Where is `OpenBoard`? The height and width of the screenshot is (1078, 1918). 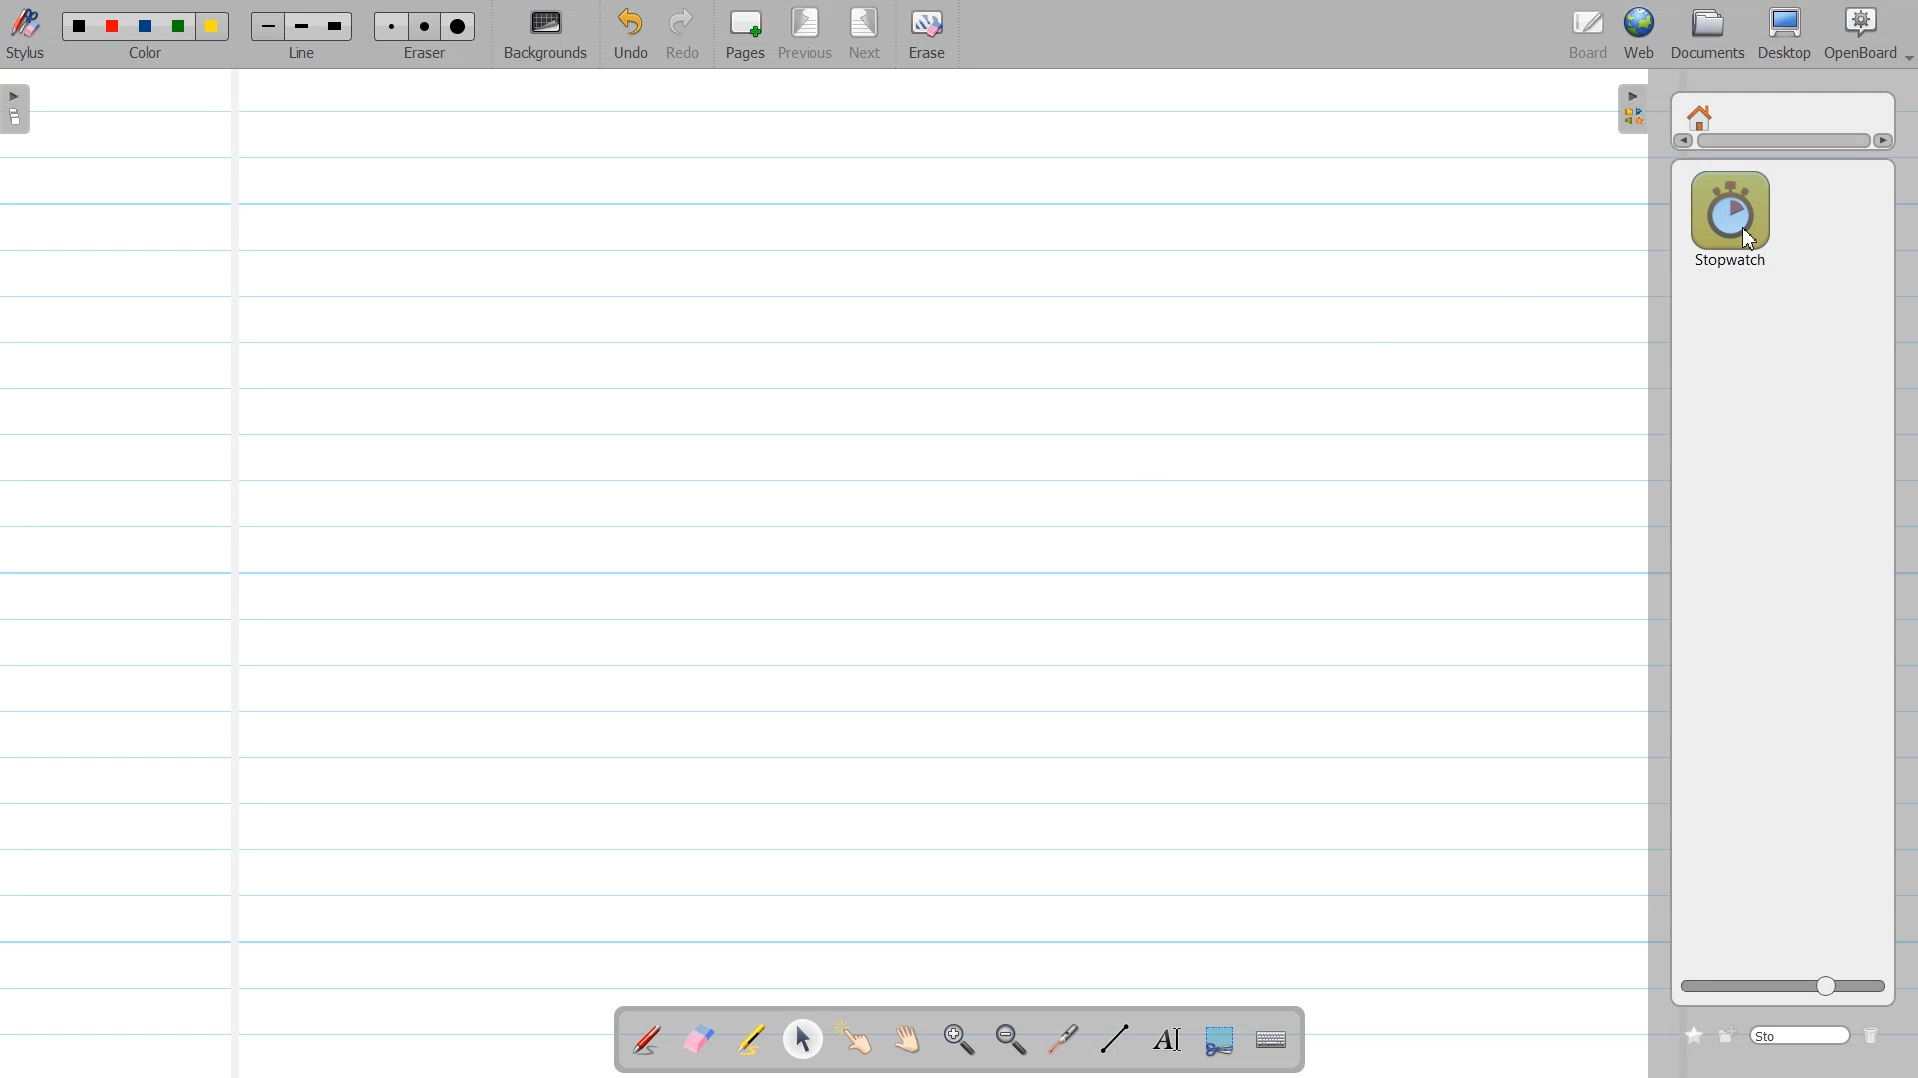
OpenBoard is located at coordinates (1856, 34).